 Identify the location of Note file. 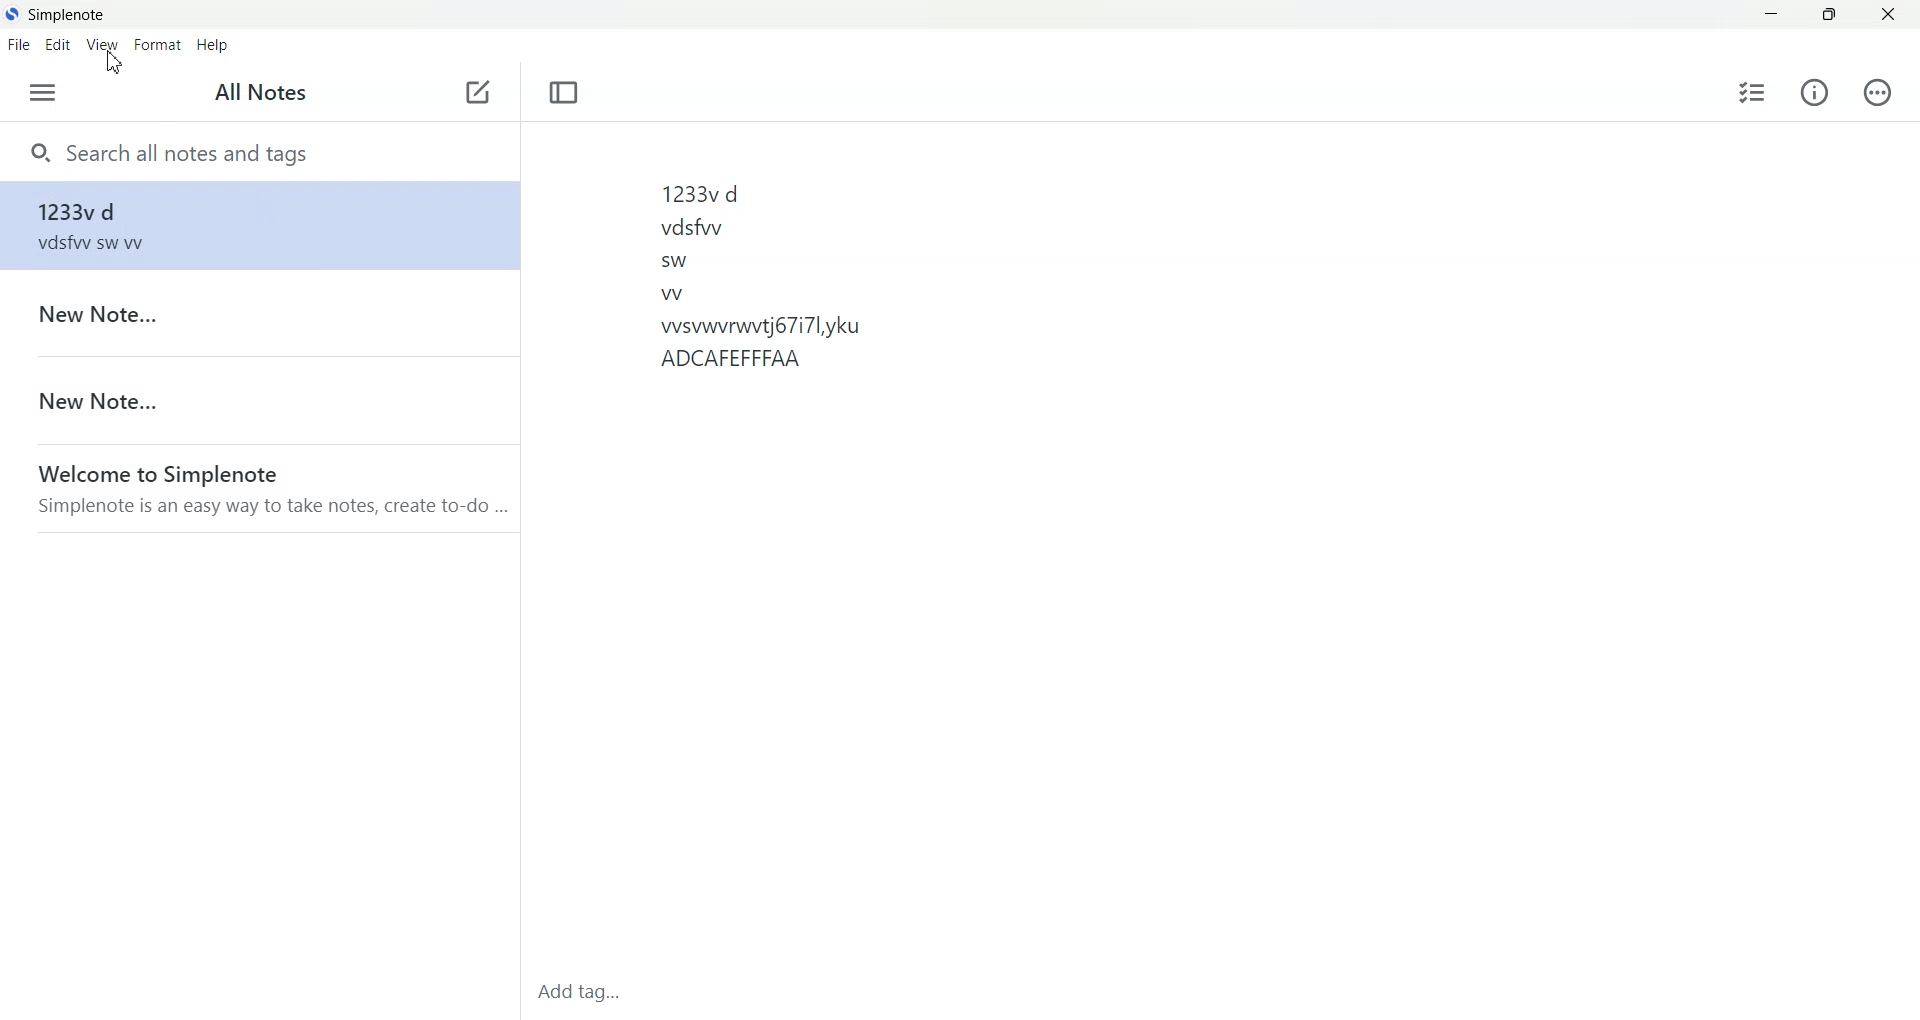
(259, 226).